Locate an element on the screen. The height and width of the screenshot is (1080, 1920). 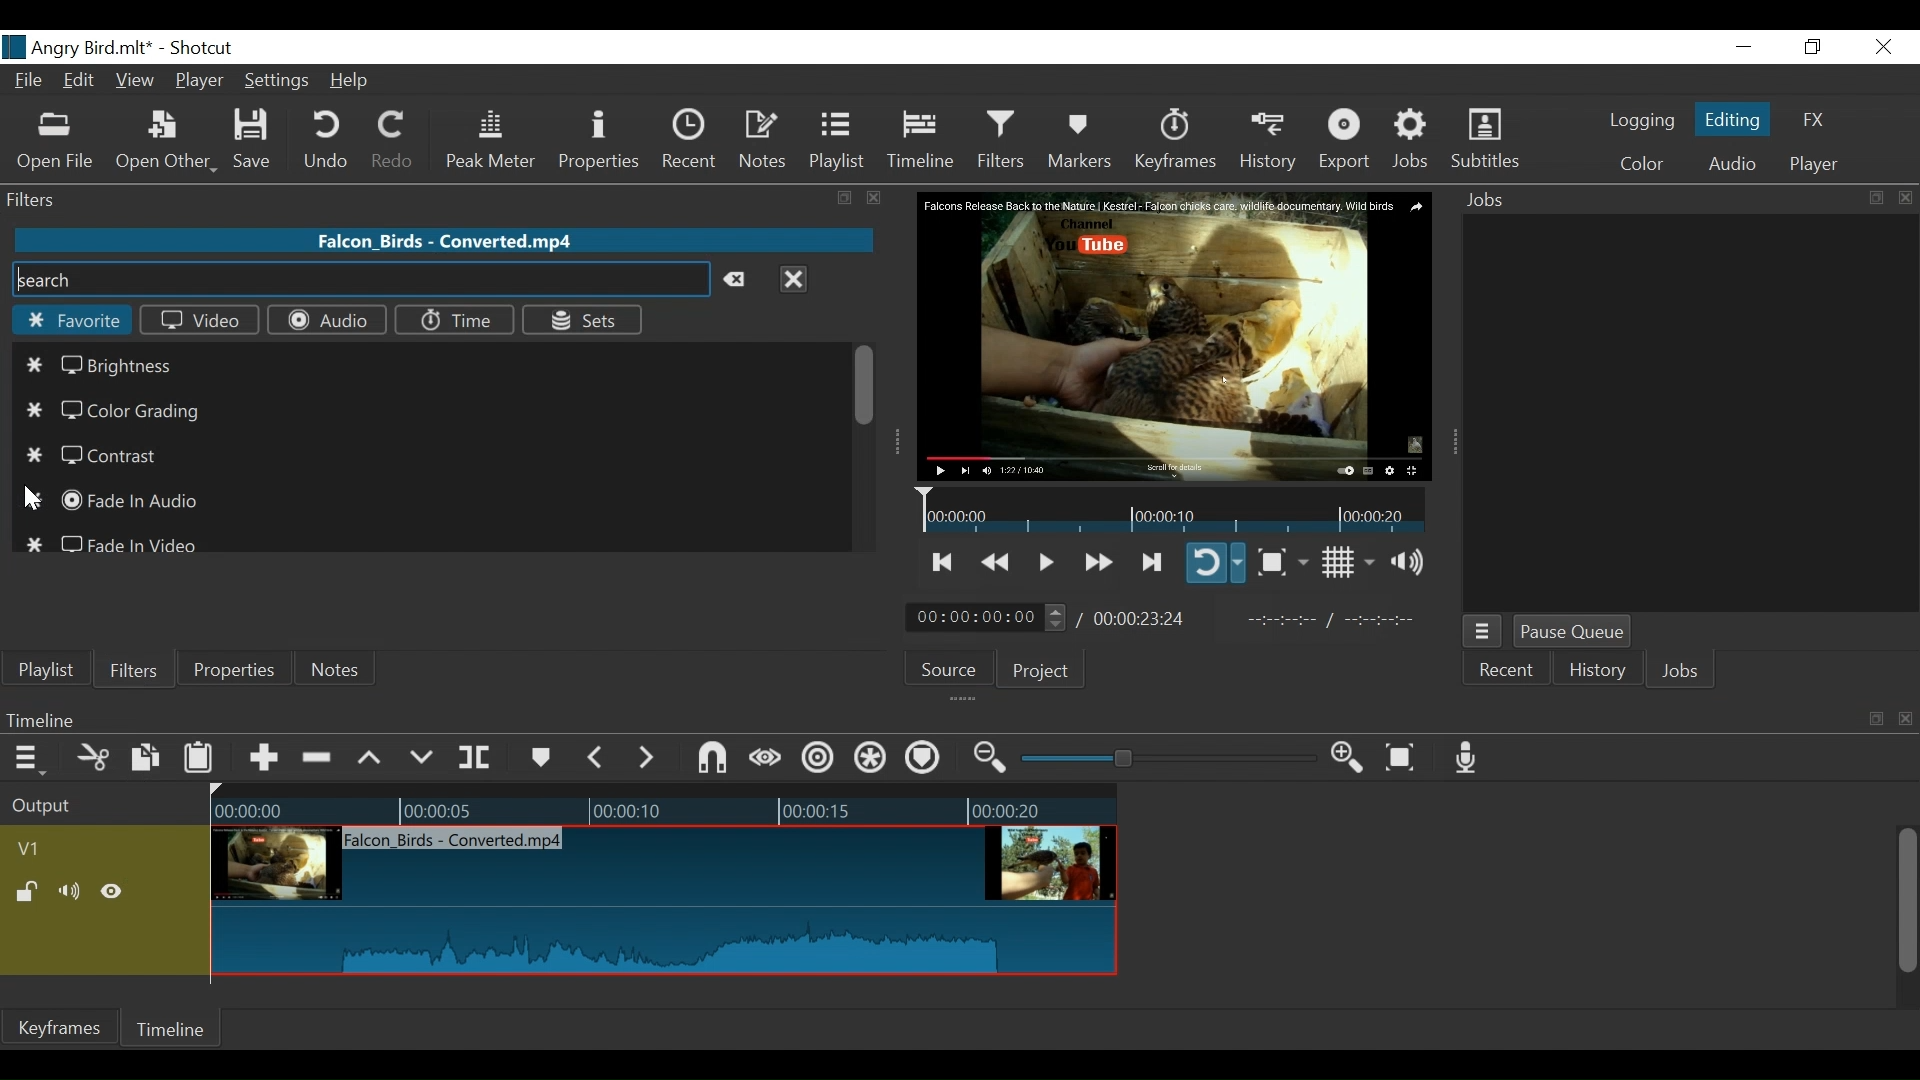
Timeline menu is located at coordinates (32, 757).